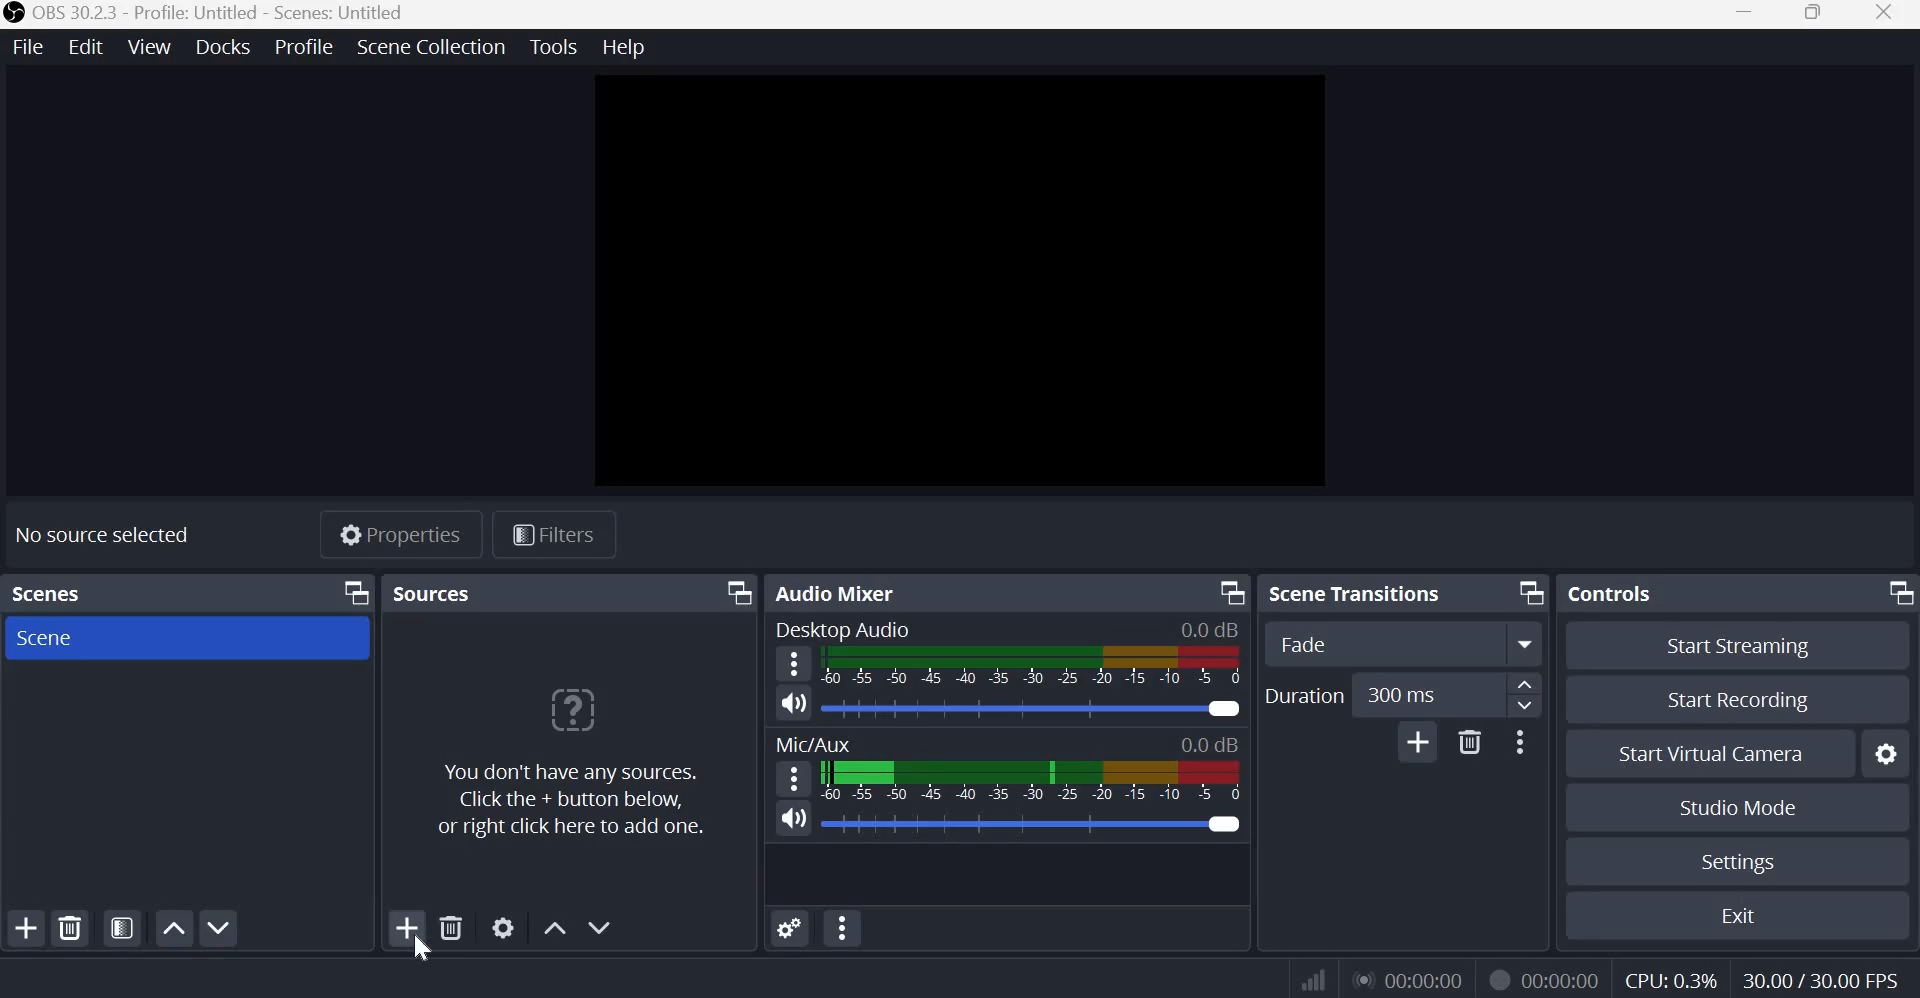 This screenshot has width=1920, height=998. I want to click on Delete Transition, so click(1471, 741).